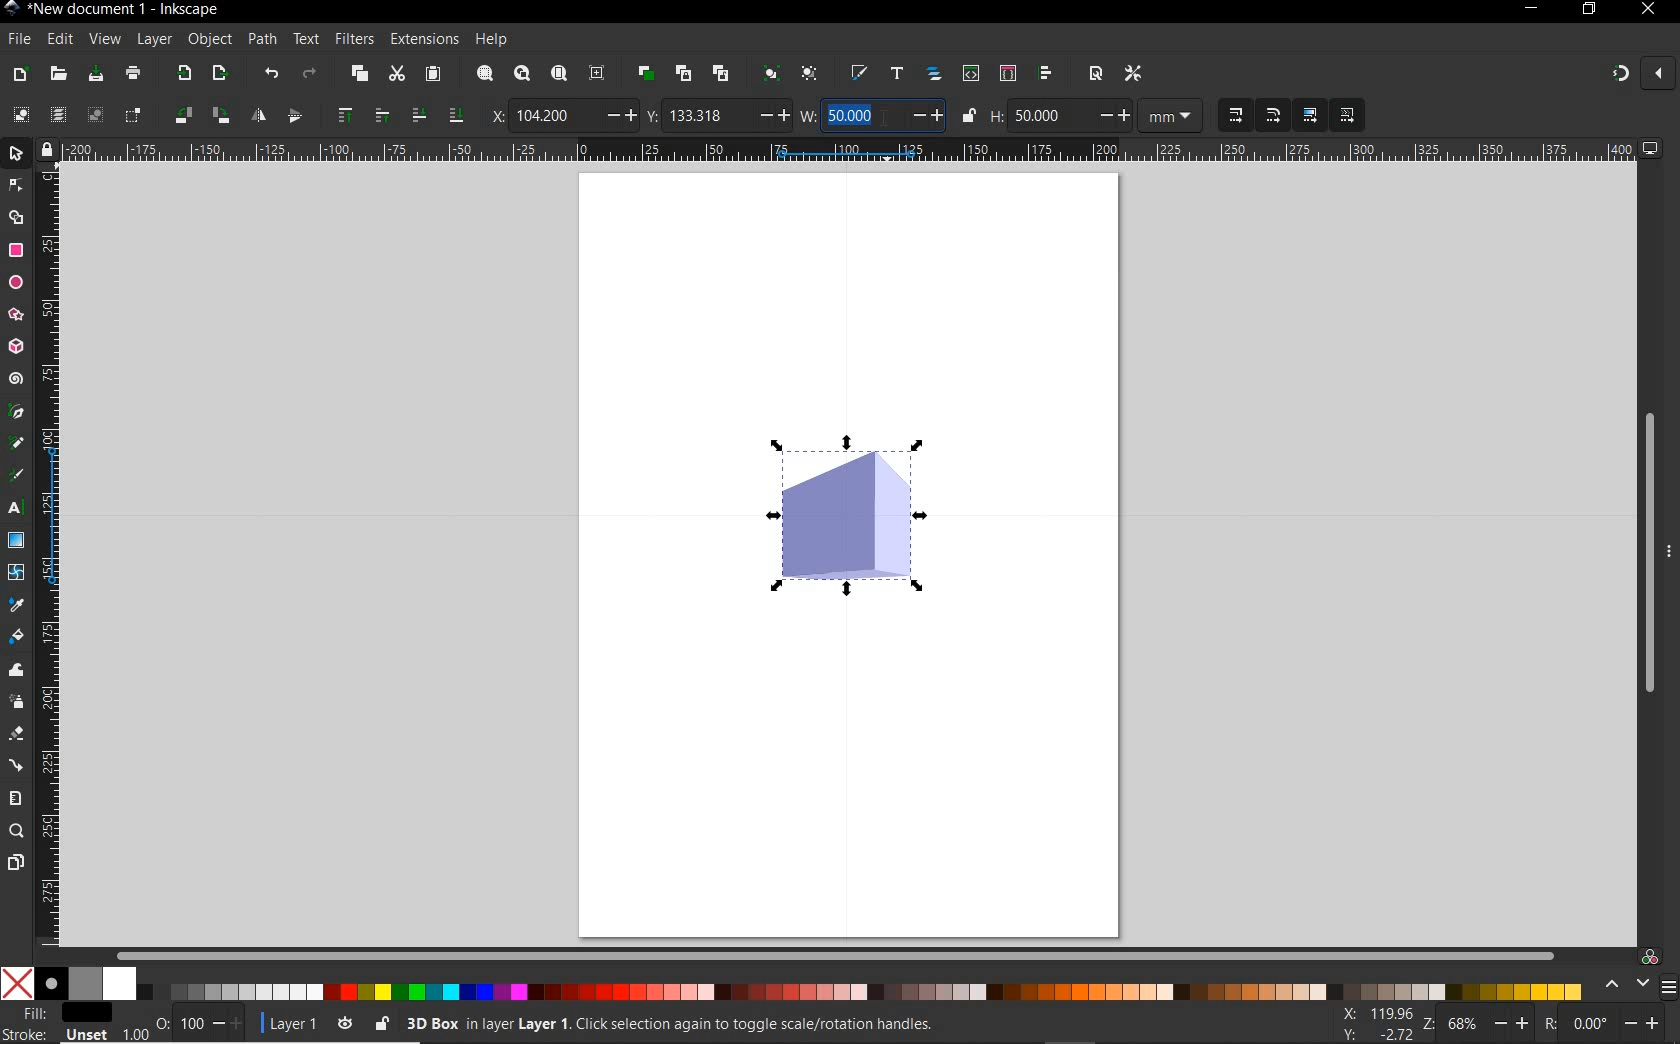 The image size is (1680, 1044). I want to click on paint bucket tool, so click(18, 637).